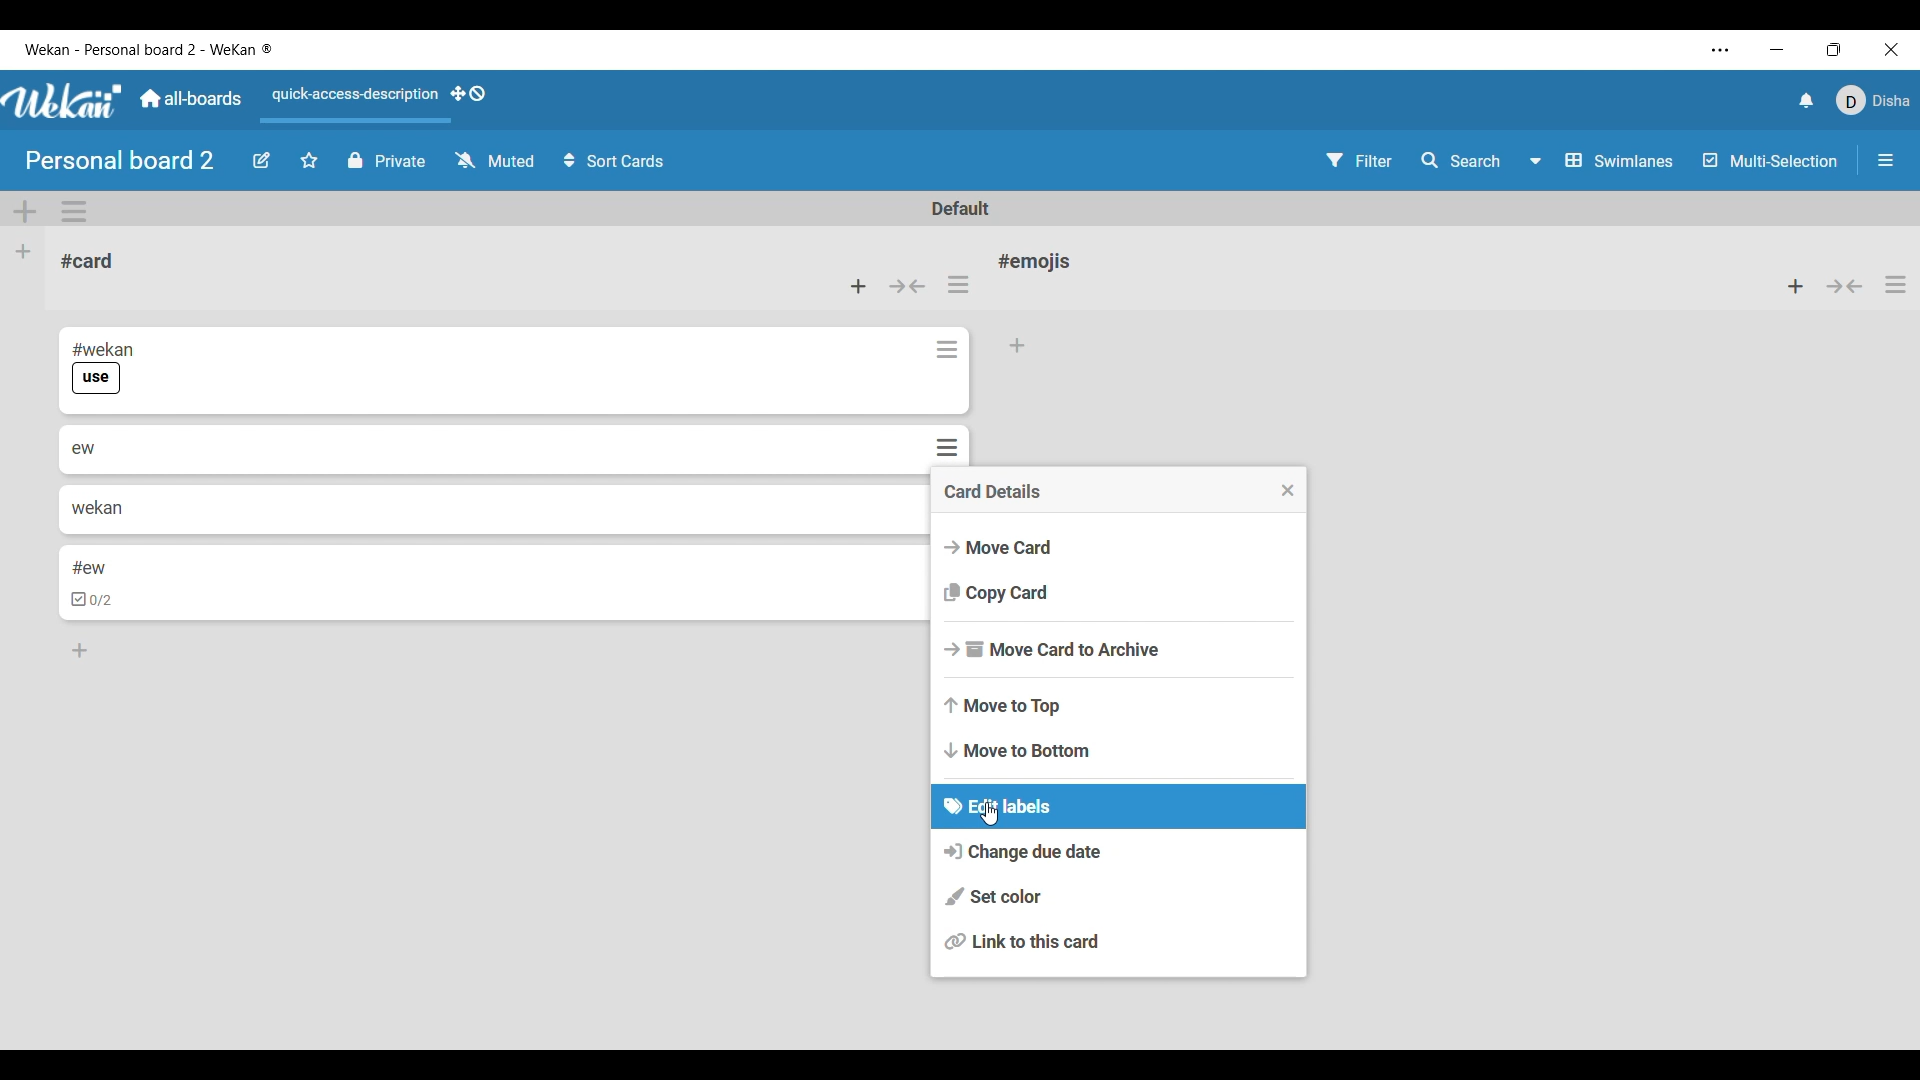 This screenshot has width=1920, height=1080. What do you see at coordinates (1895, 285) in the screenshot?
I see `List actions` at bounding box center [1895, 285].